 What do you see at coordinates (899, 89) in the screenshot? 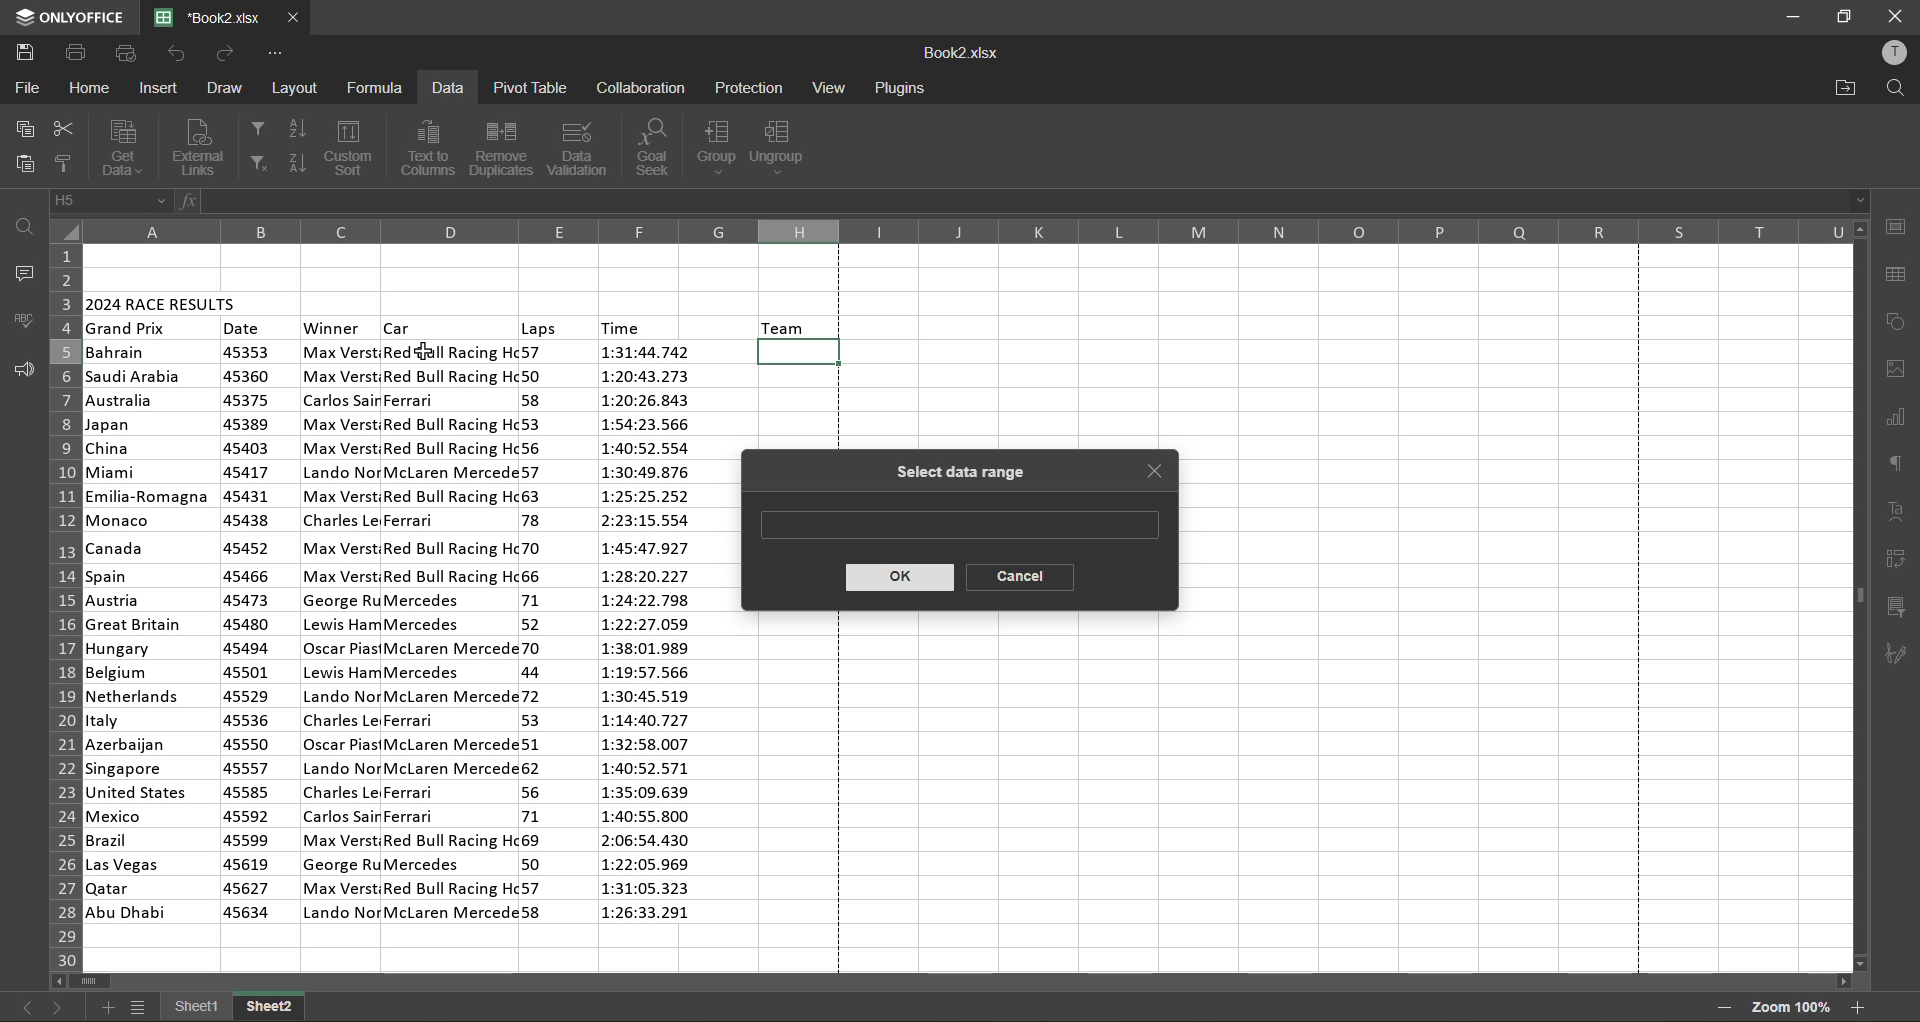
I see `plugins` at bounding box center [899, 89].